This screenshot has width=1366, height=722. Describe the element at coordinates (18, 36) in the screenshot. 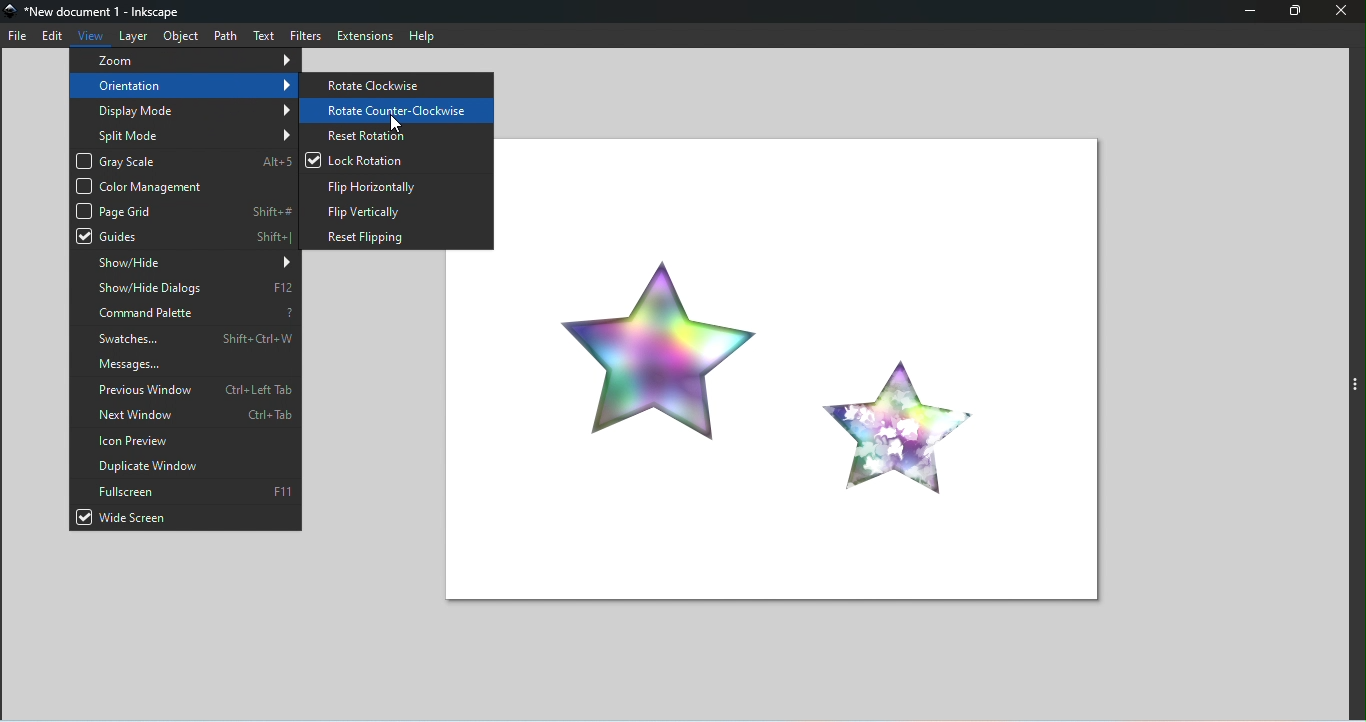

I see `File` at that location.